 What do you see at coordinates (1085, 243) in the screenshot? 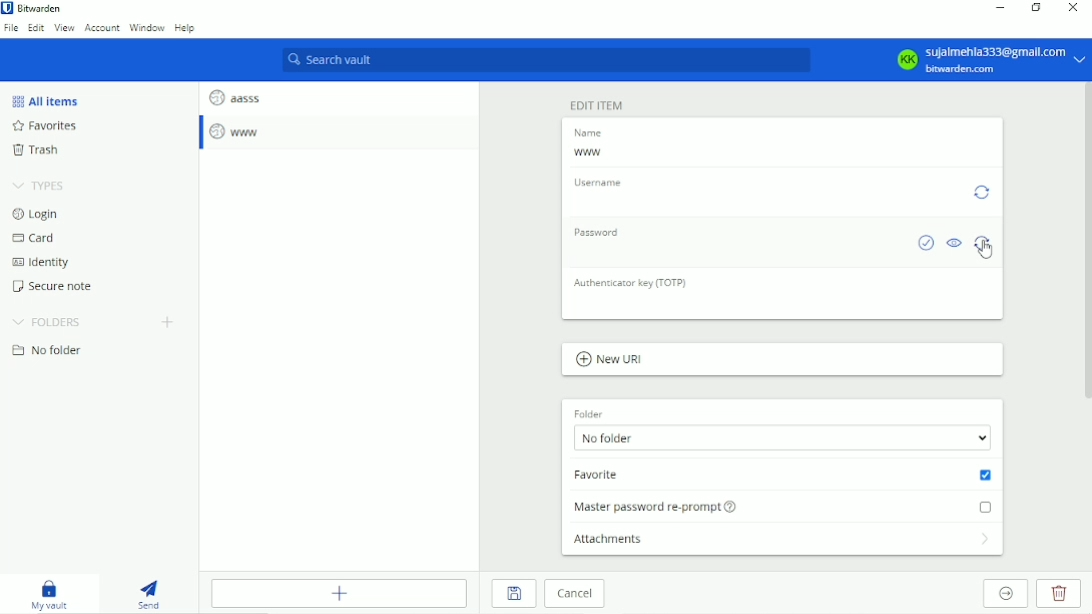
I see `Vertical scrollbar` at bounding box center [1085, 243].